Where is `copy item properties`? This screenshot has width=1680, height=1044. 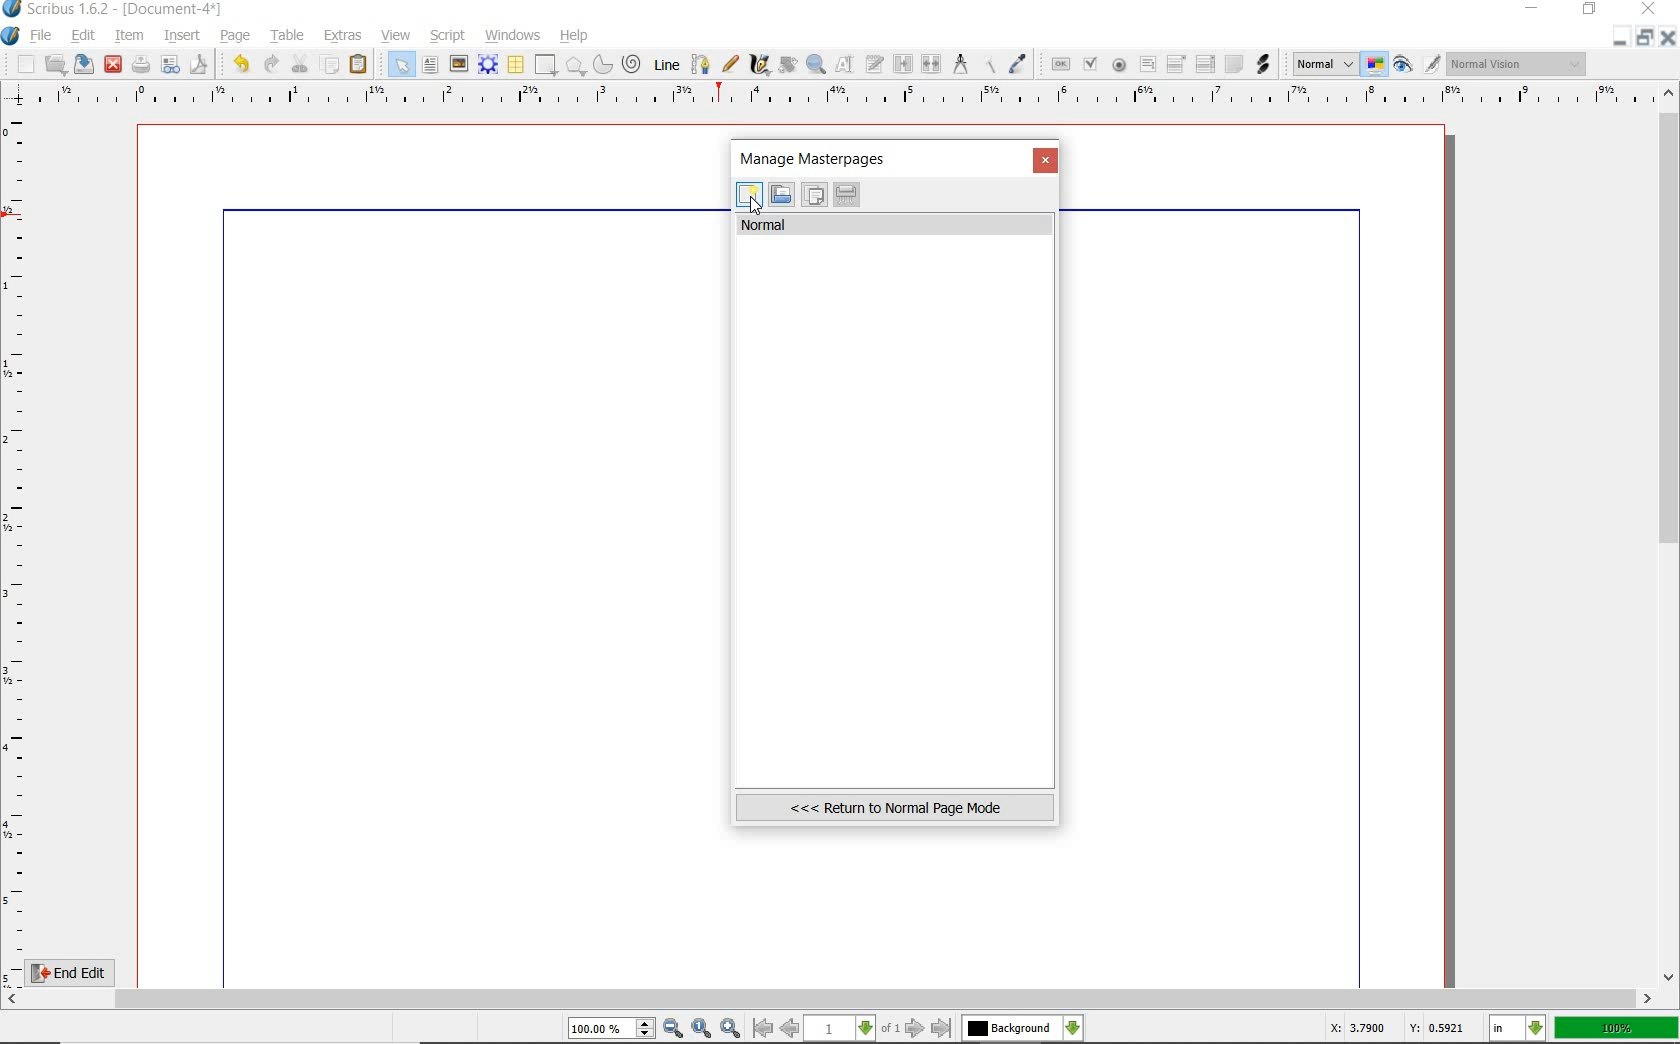
copy item properties is located at coordinates (991, 63).